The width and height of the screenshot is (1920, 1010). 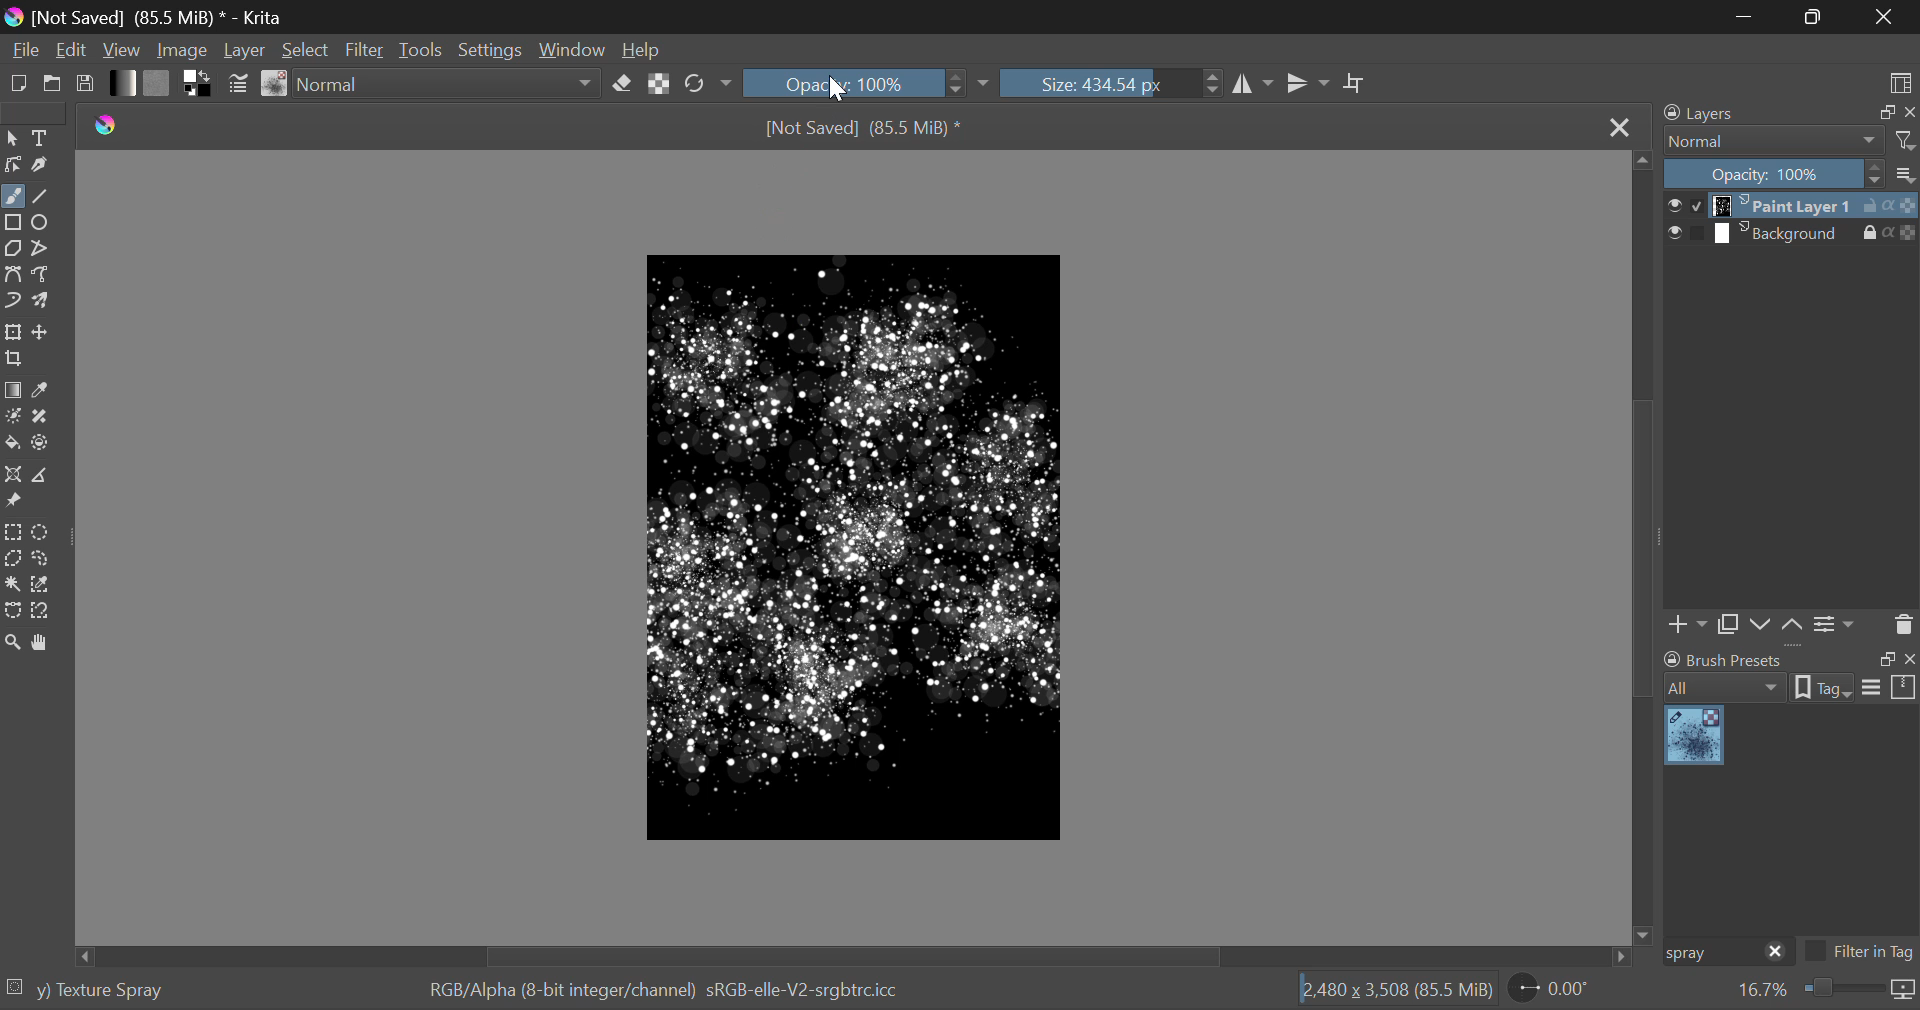 I want to click on Brush Settings, so click(x=239, y=86).